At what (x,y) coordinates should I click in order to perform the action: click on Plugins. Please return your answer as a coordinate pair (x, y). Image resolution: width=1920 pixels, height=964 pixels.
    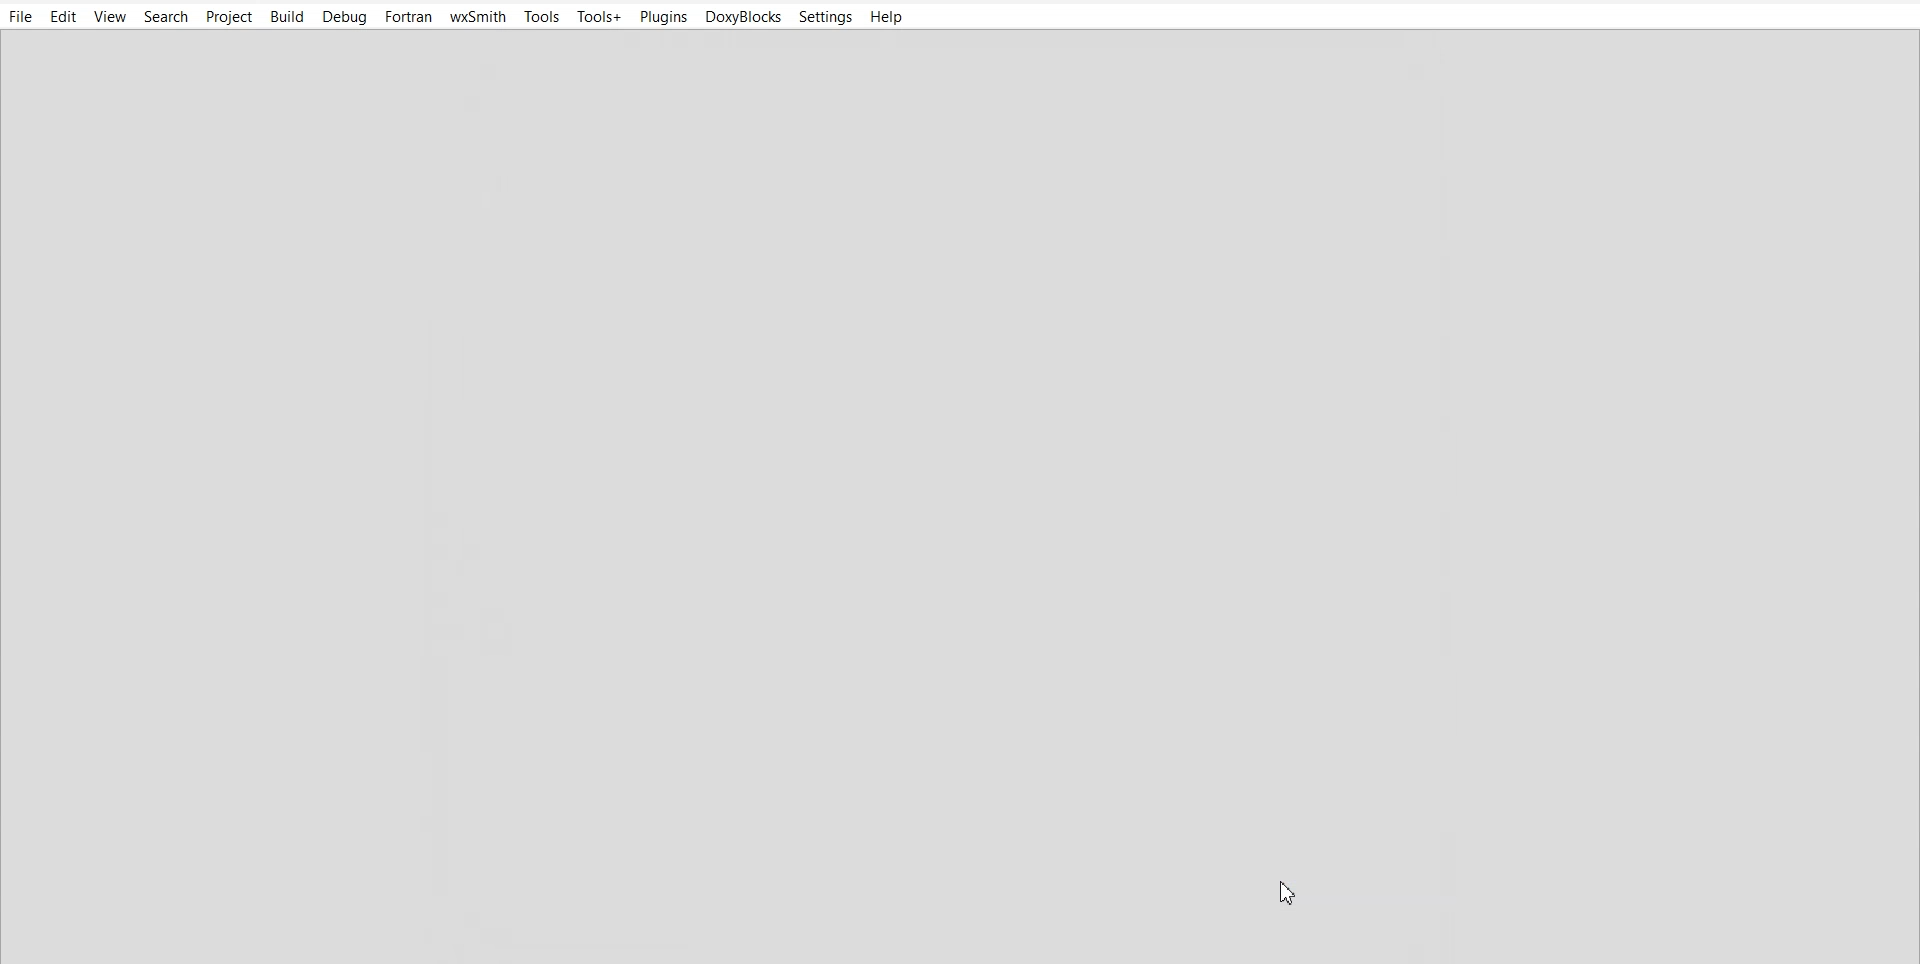
    Looking at the image, I should click on (663, 16).